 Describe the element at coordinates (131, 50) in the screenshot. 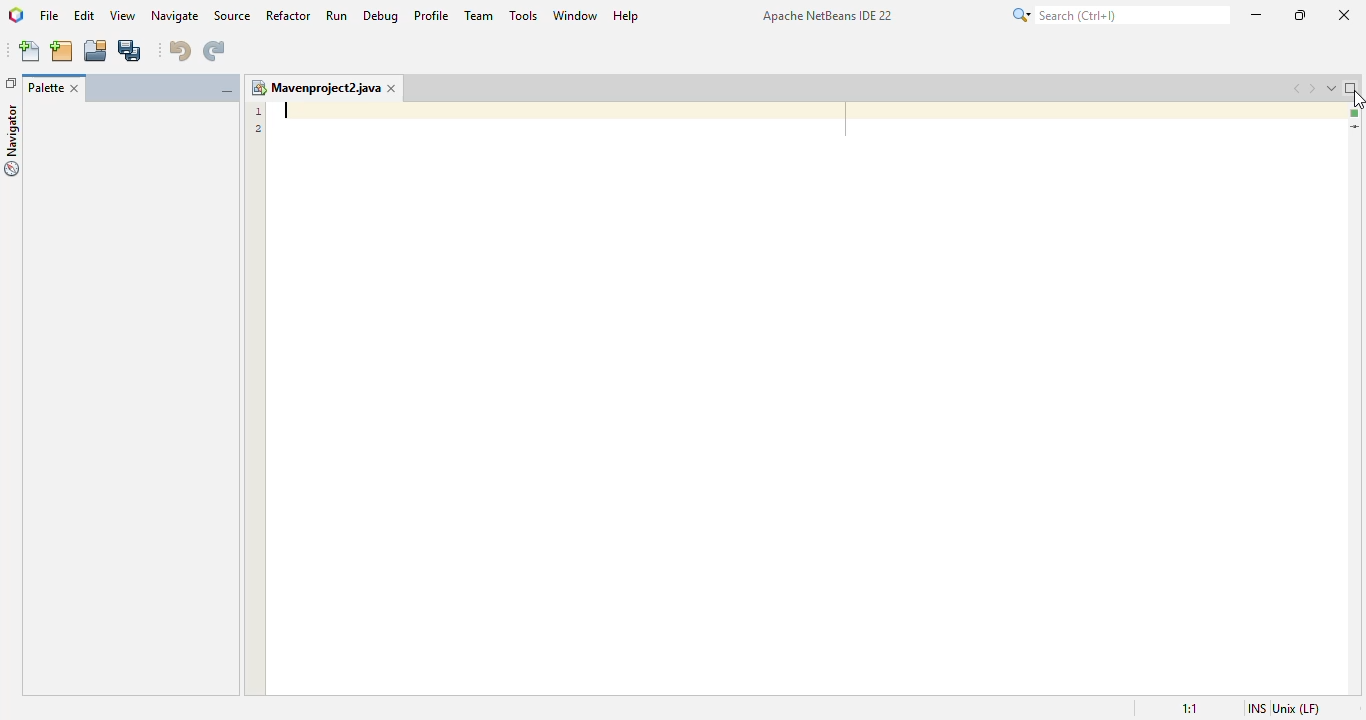

I see `save all` at that location.